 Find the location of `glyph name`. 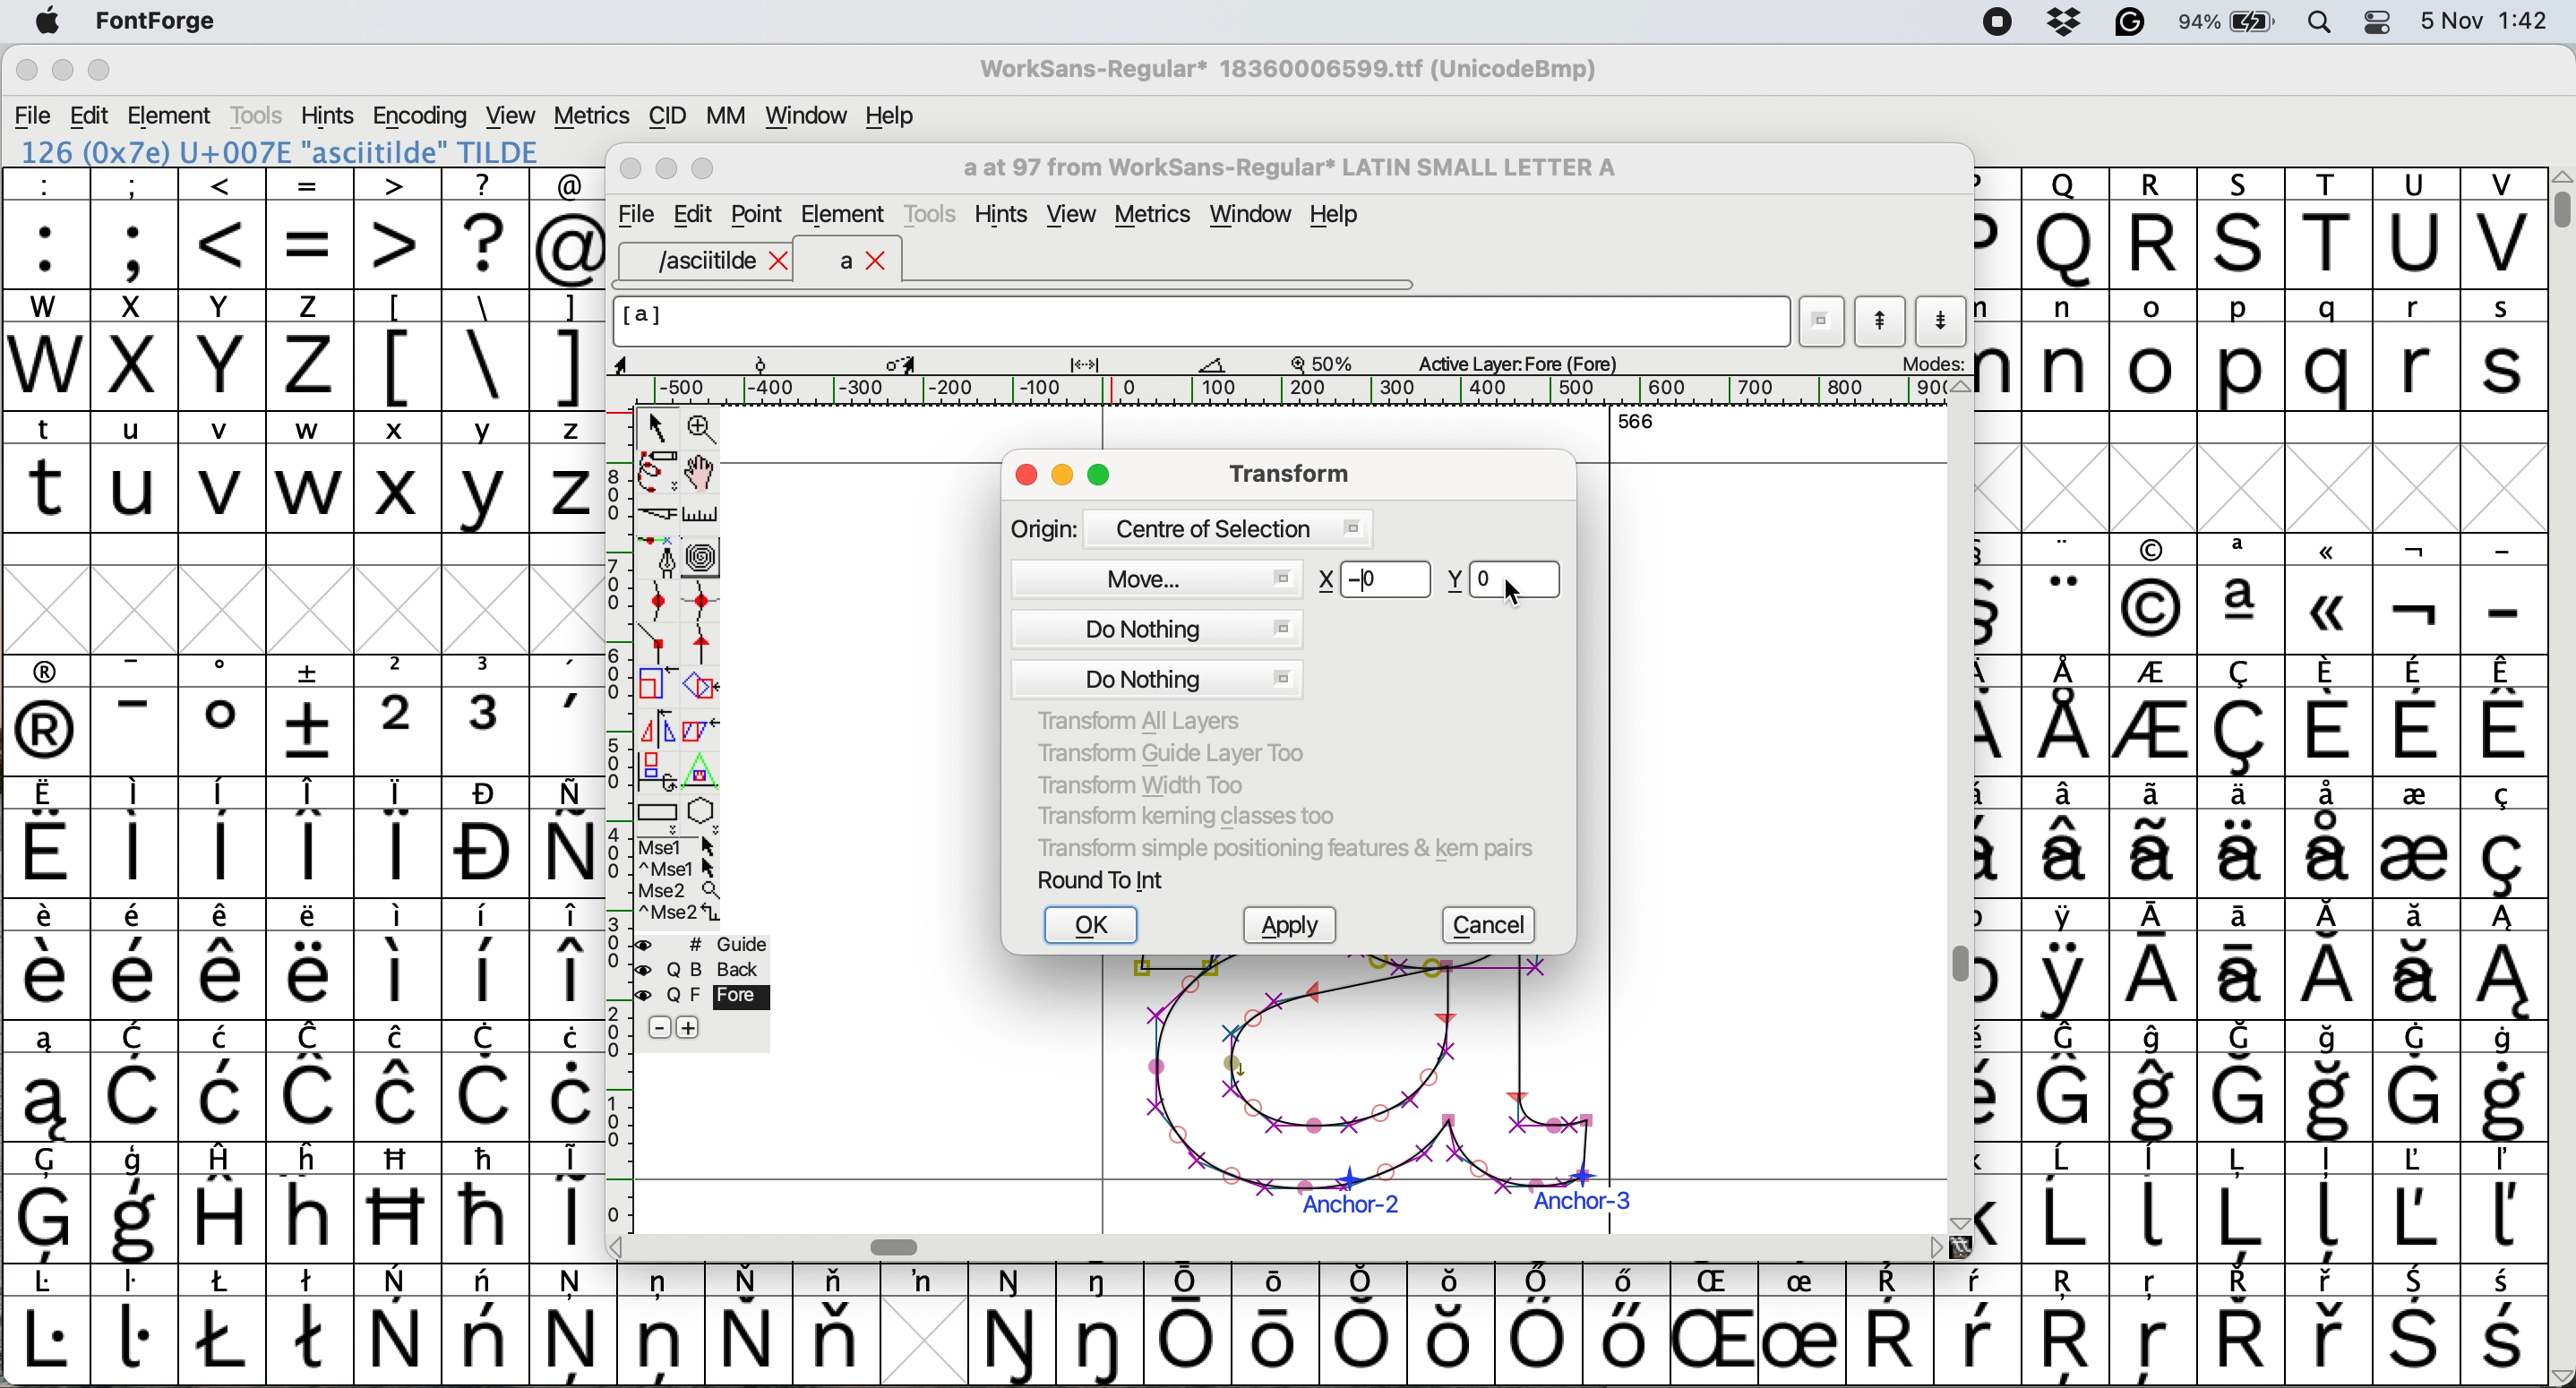

glyph name is located at coordinates (1287, 168).